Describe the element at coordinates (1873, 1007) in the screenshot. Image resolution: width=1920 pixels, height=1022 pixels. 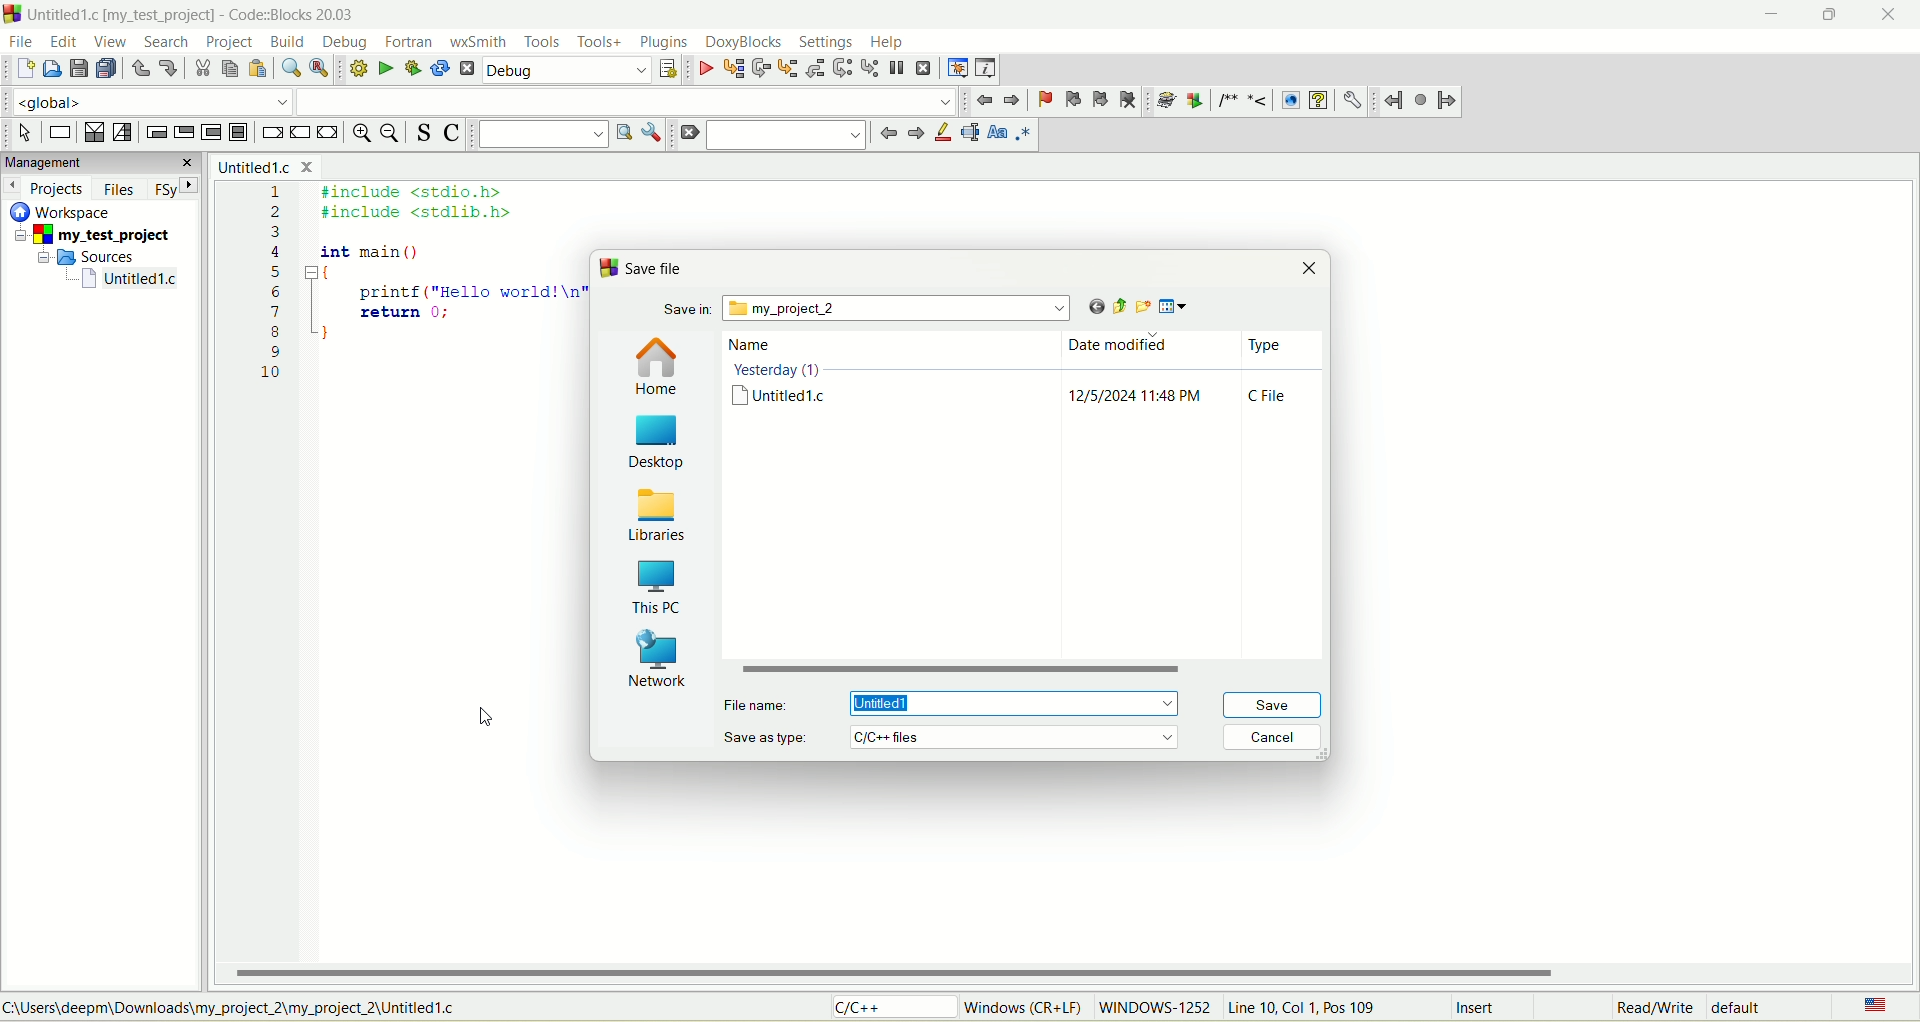
I see `language` at that location.